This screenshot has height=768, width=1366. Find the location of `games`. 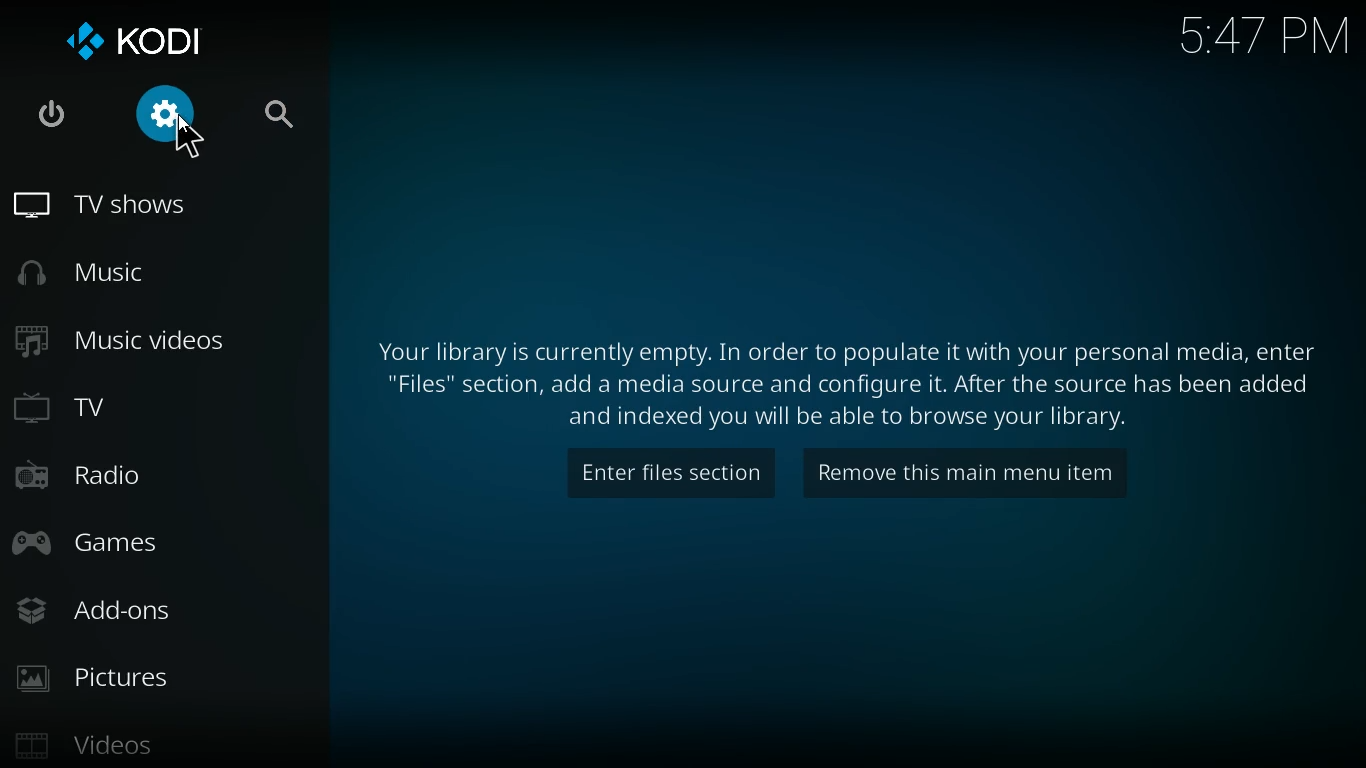

games is located at coordinates (163, 541).